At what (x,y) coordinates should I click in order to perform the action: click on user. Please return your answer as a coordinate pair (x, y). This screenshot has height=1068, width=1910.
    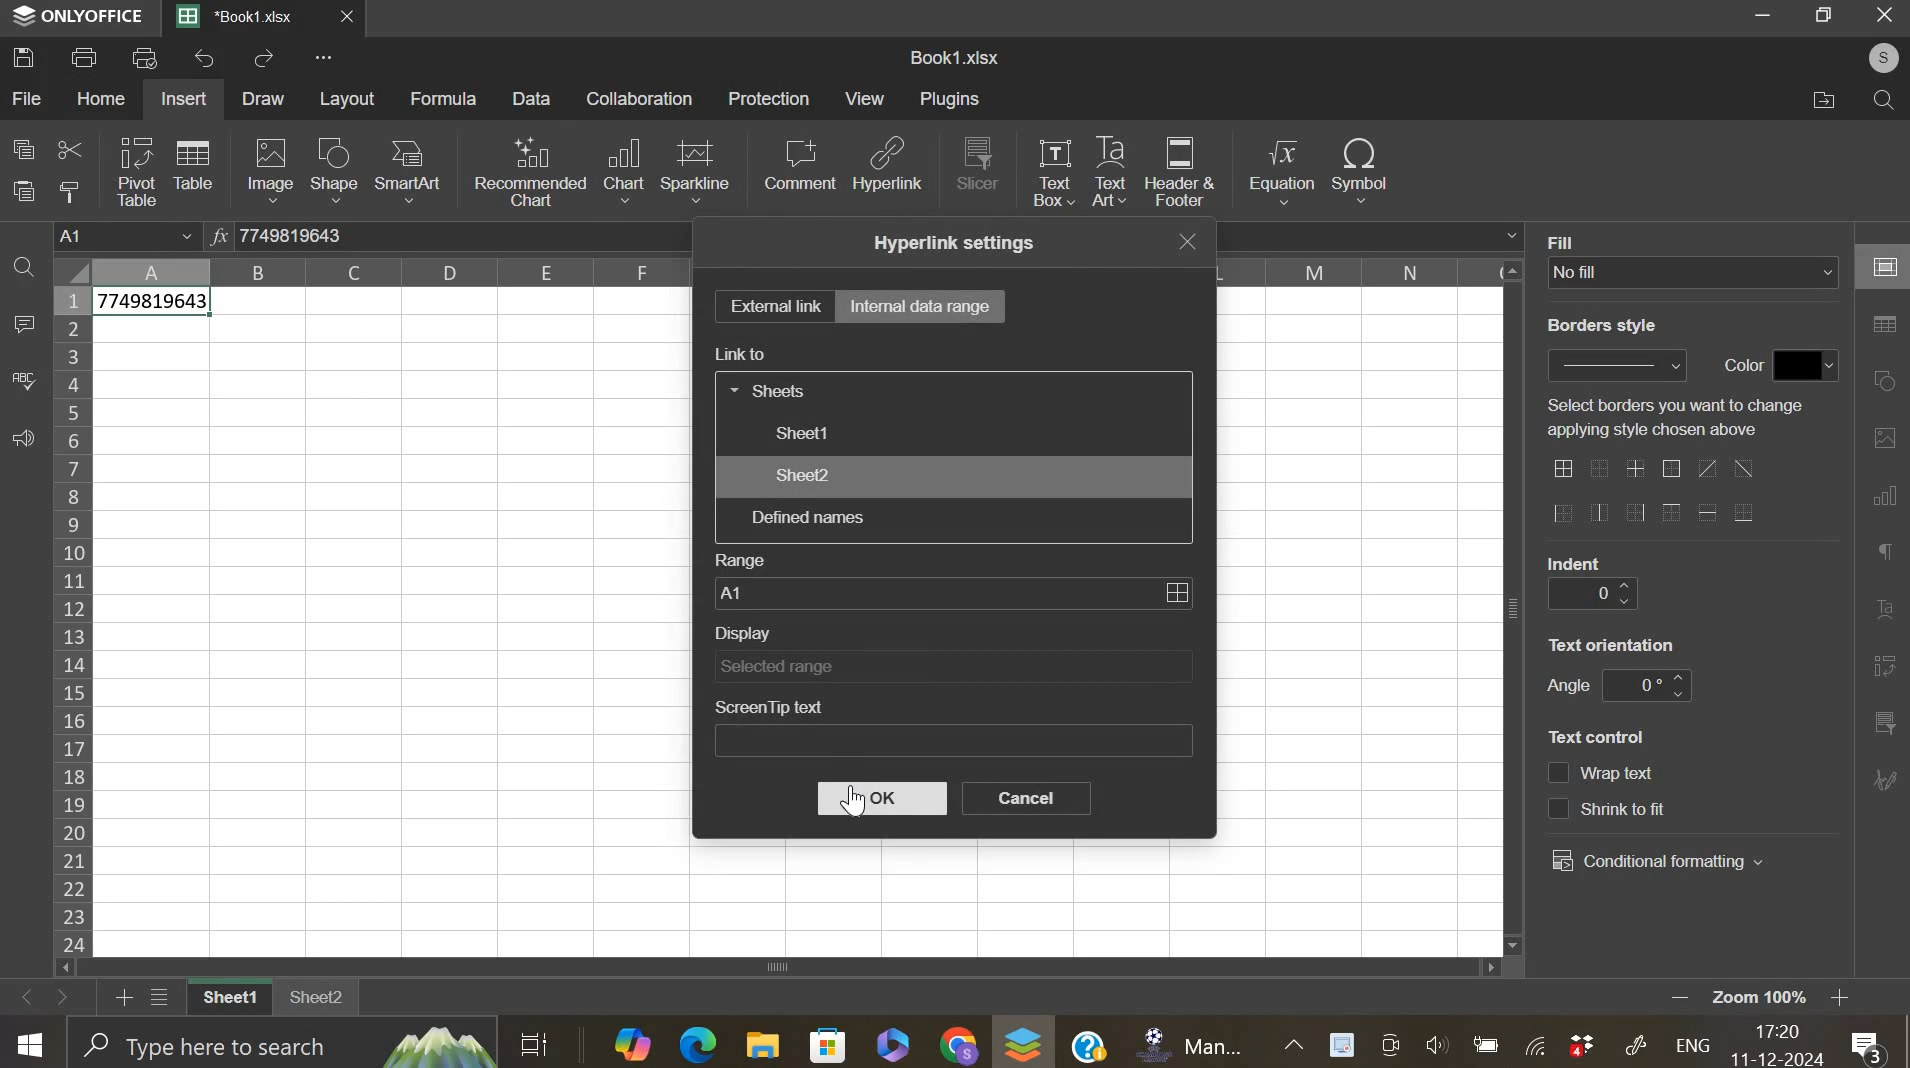
    Looking at the image, I should click on (1874, 57).